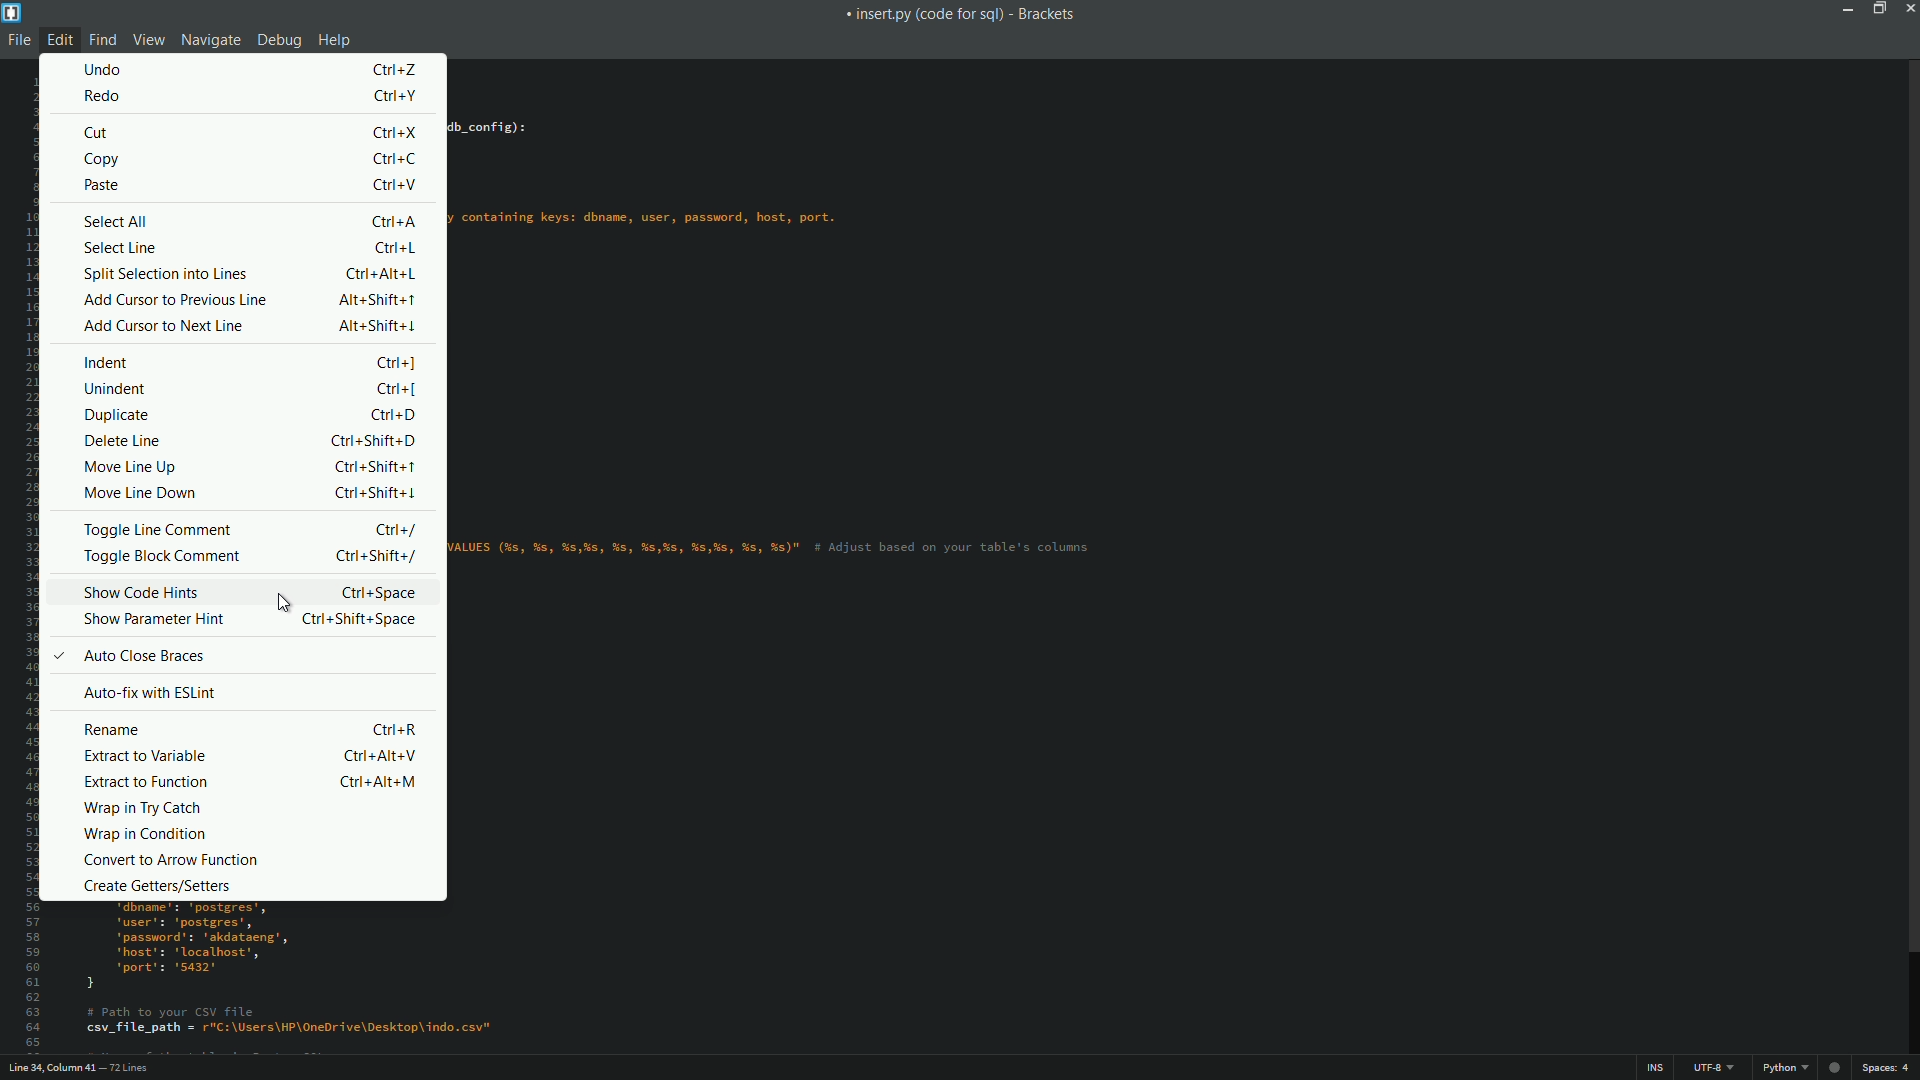 This screenshot has width=1920, height=1080. Describe the element at coordinates (141, 782) in the screenshot. I see `extract to function` at that location.